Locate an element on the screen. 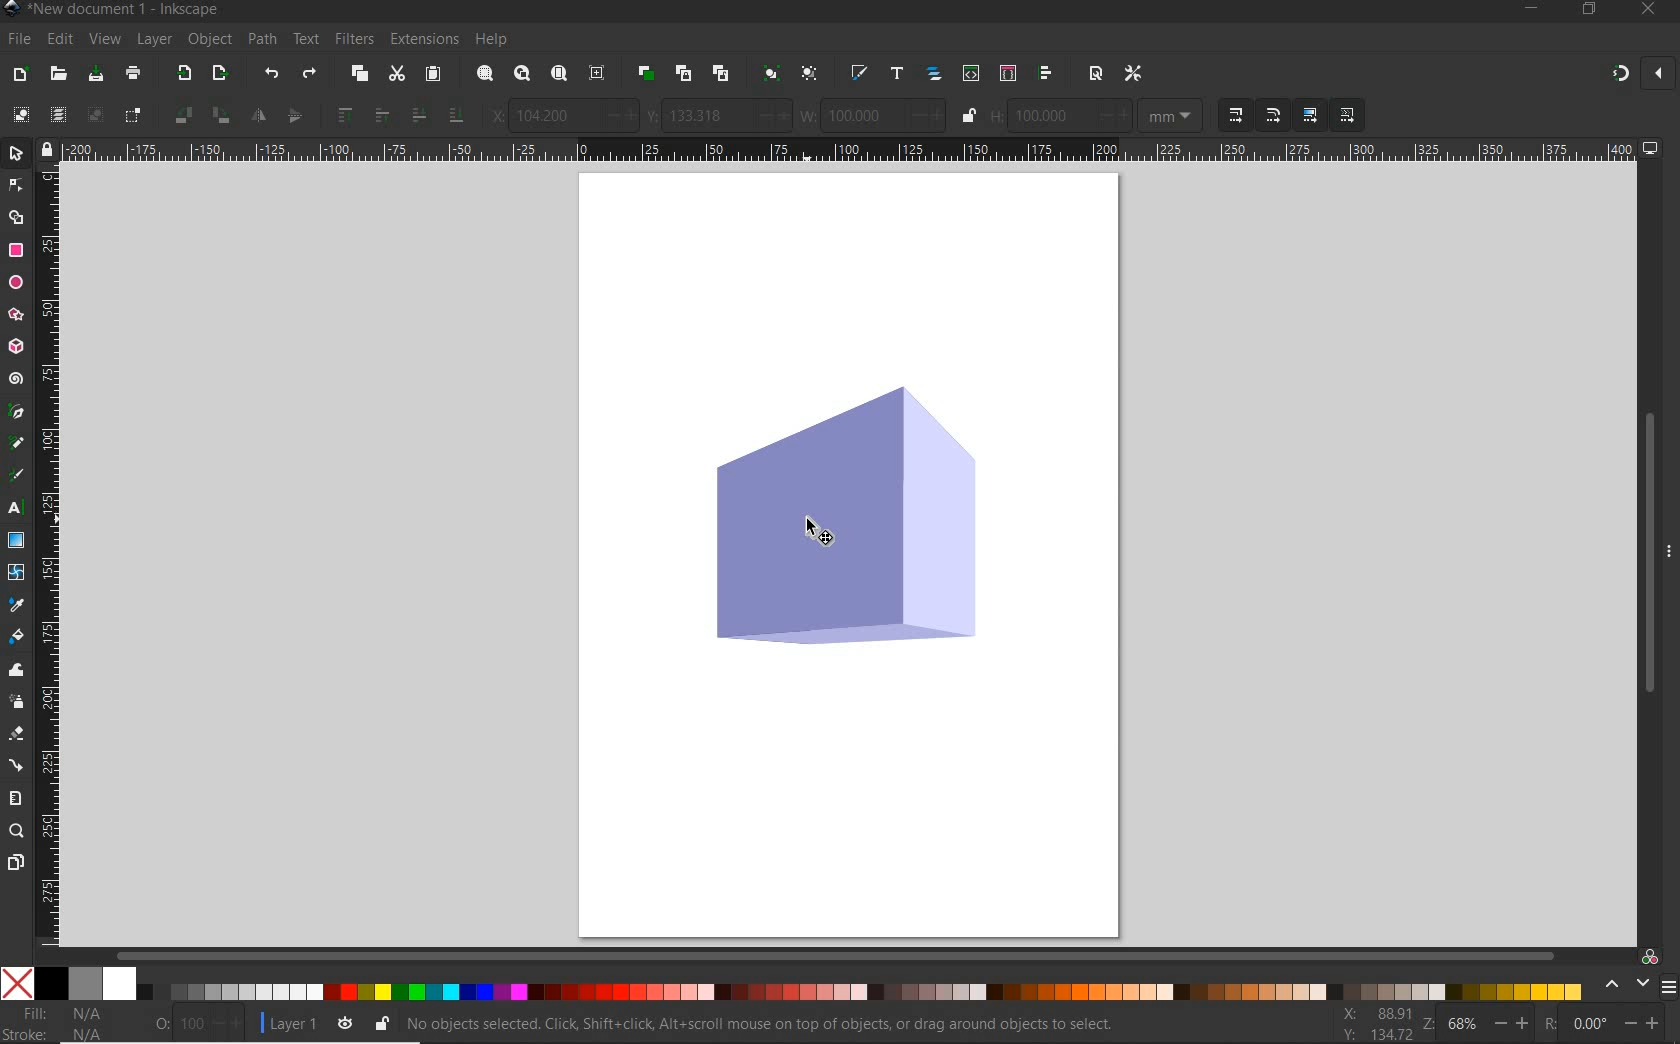 Image resolution: width=1680 pixels, height=1044 pixels. RAISE SELECTION is located at coordinates (377, 117).